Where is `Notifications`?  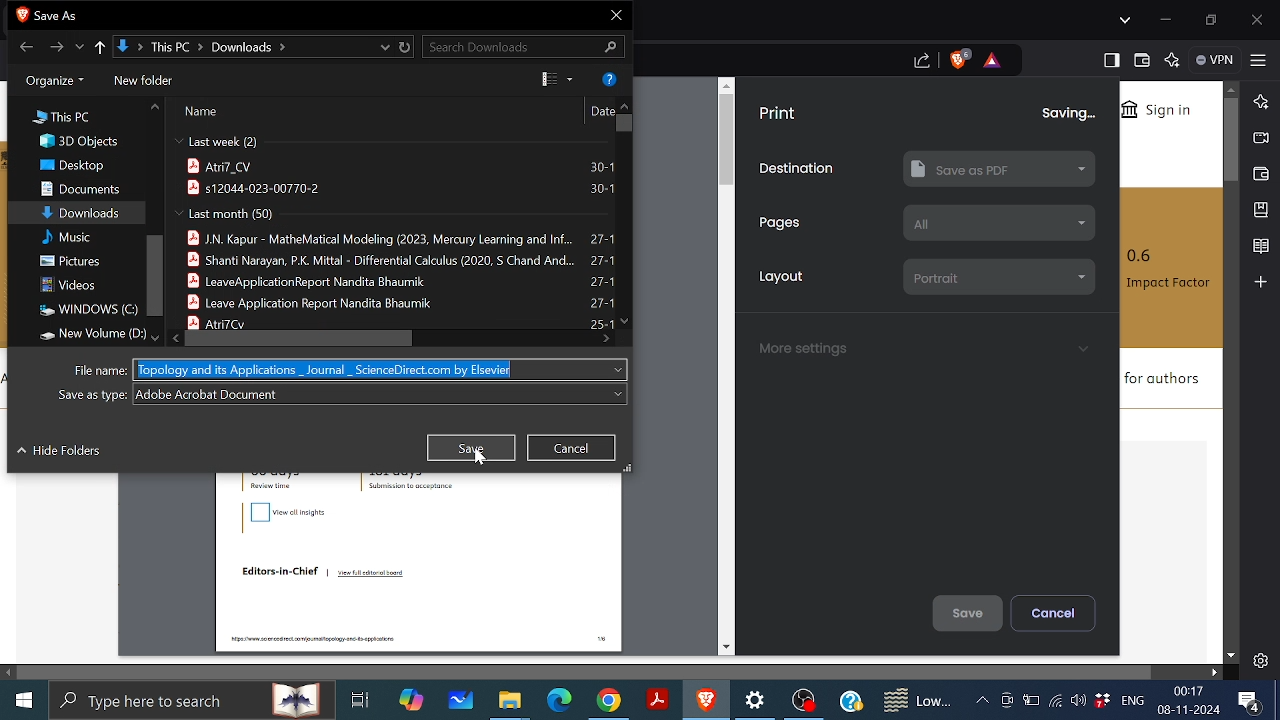
Notifications is located at coordinates (1250, 701).